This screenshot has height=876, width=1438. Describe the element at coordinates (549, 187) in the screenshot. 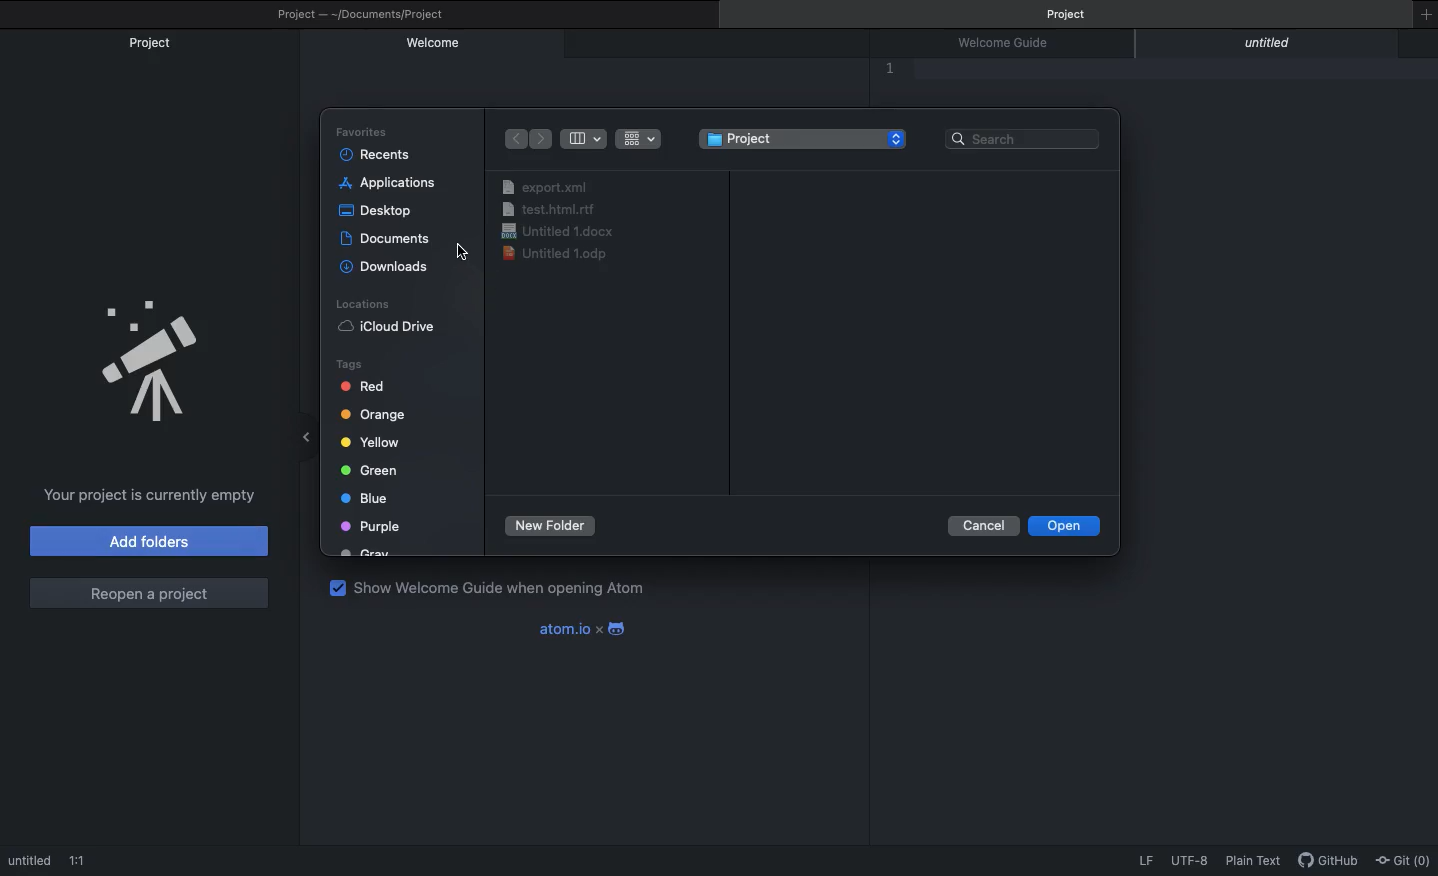

I see `export.xml` at that location.